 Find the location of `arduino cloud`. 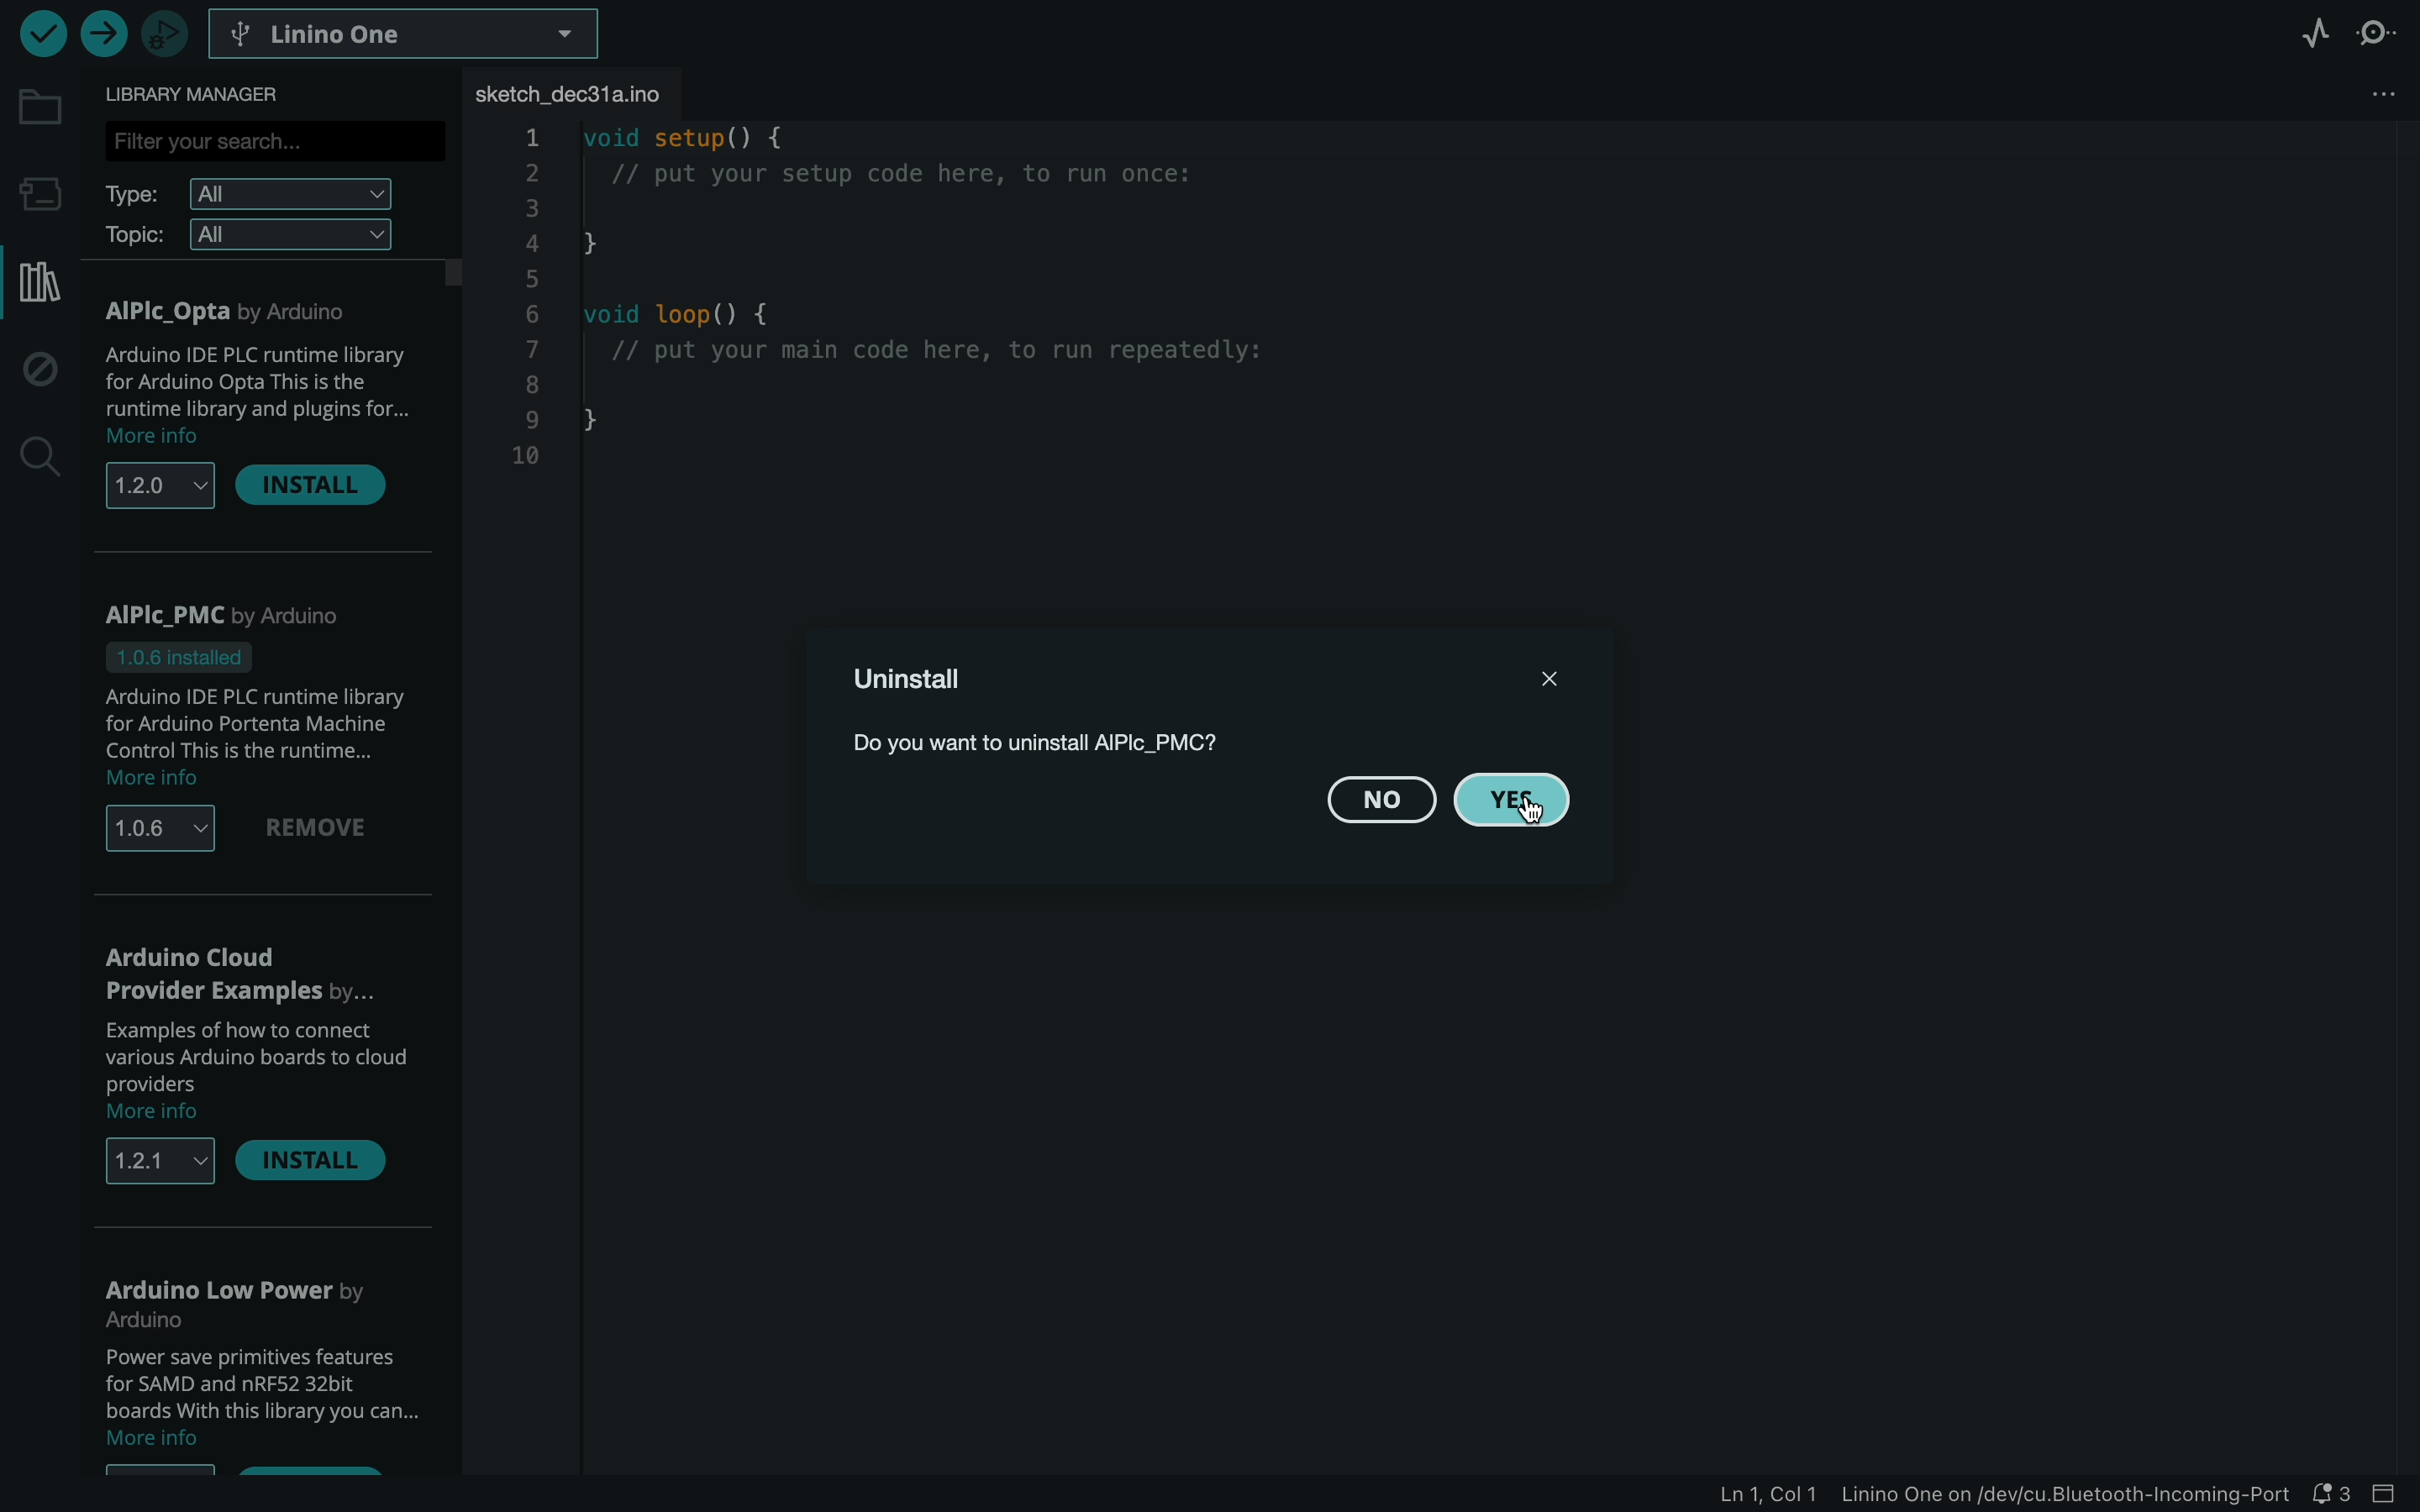

arduino cloud is located at coordinates (250, 973).